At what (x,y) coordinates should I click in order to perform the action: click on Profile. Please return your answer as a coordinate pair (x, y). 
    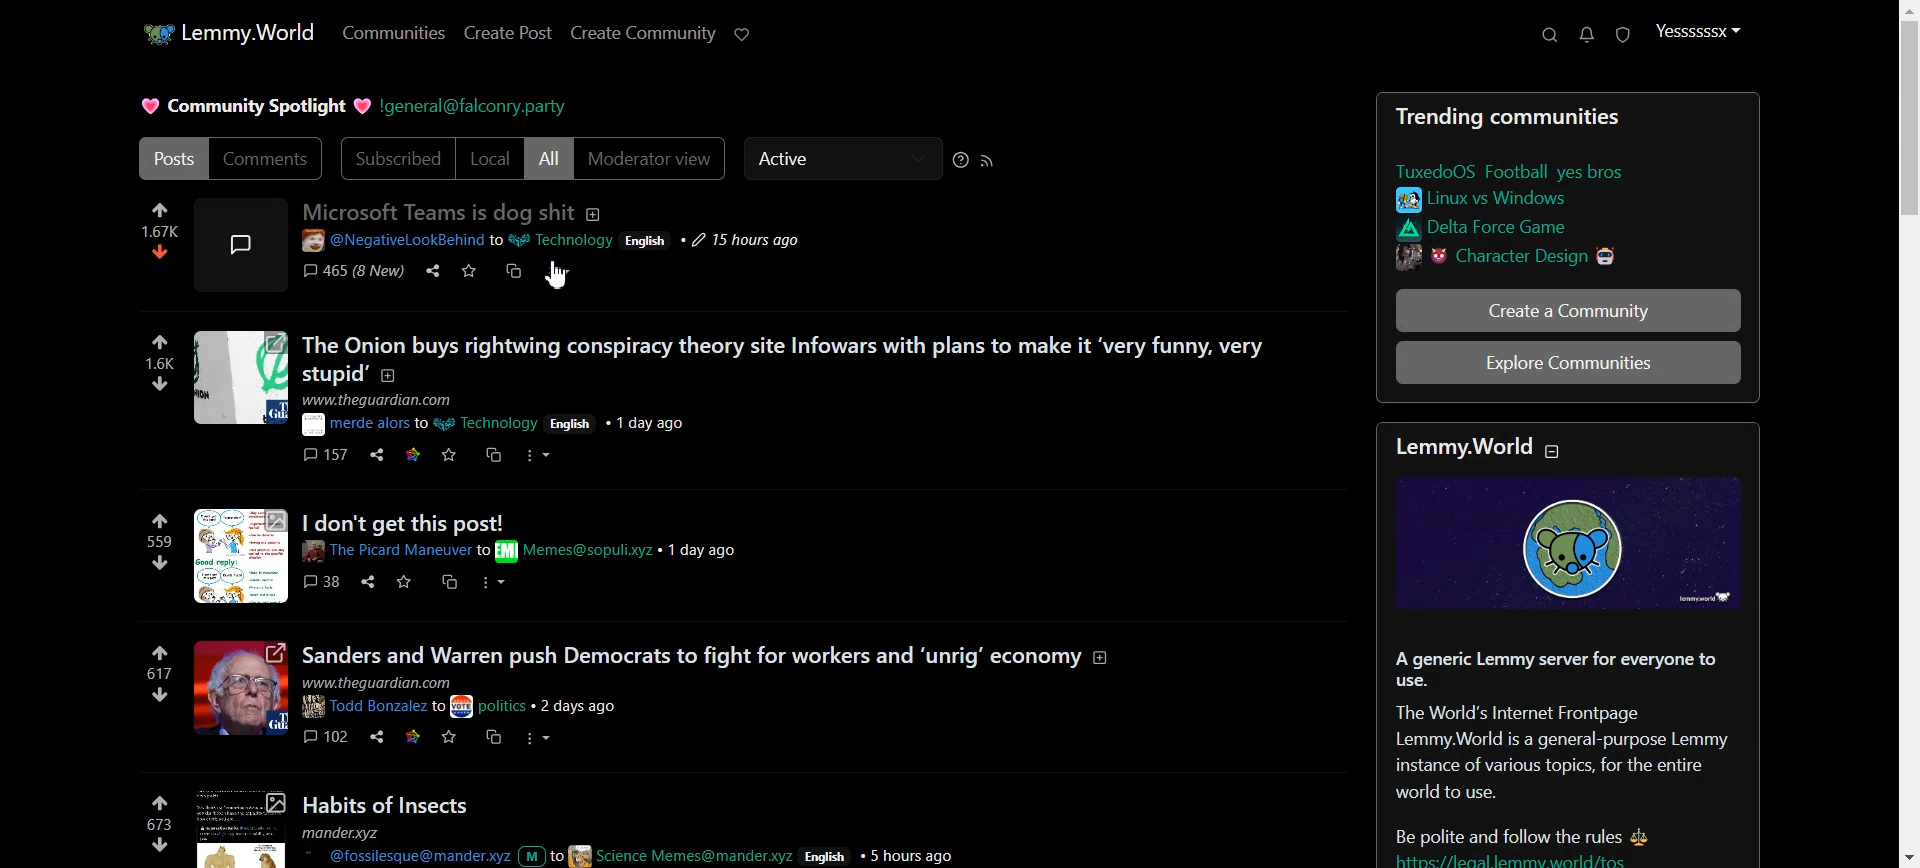
    Looking at the image, I should click on (1698, 31).